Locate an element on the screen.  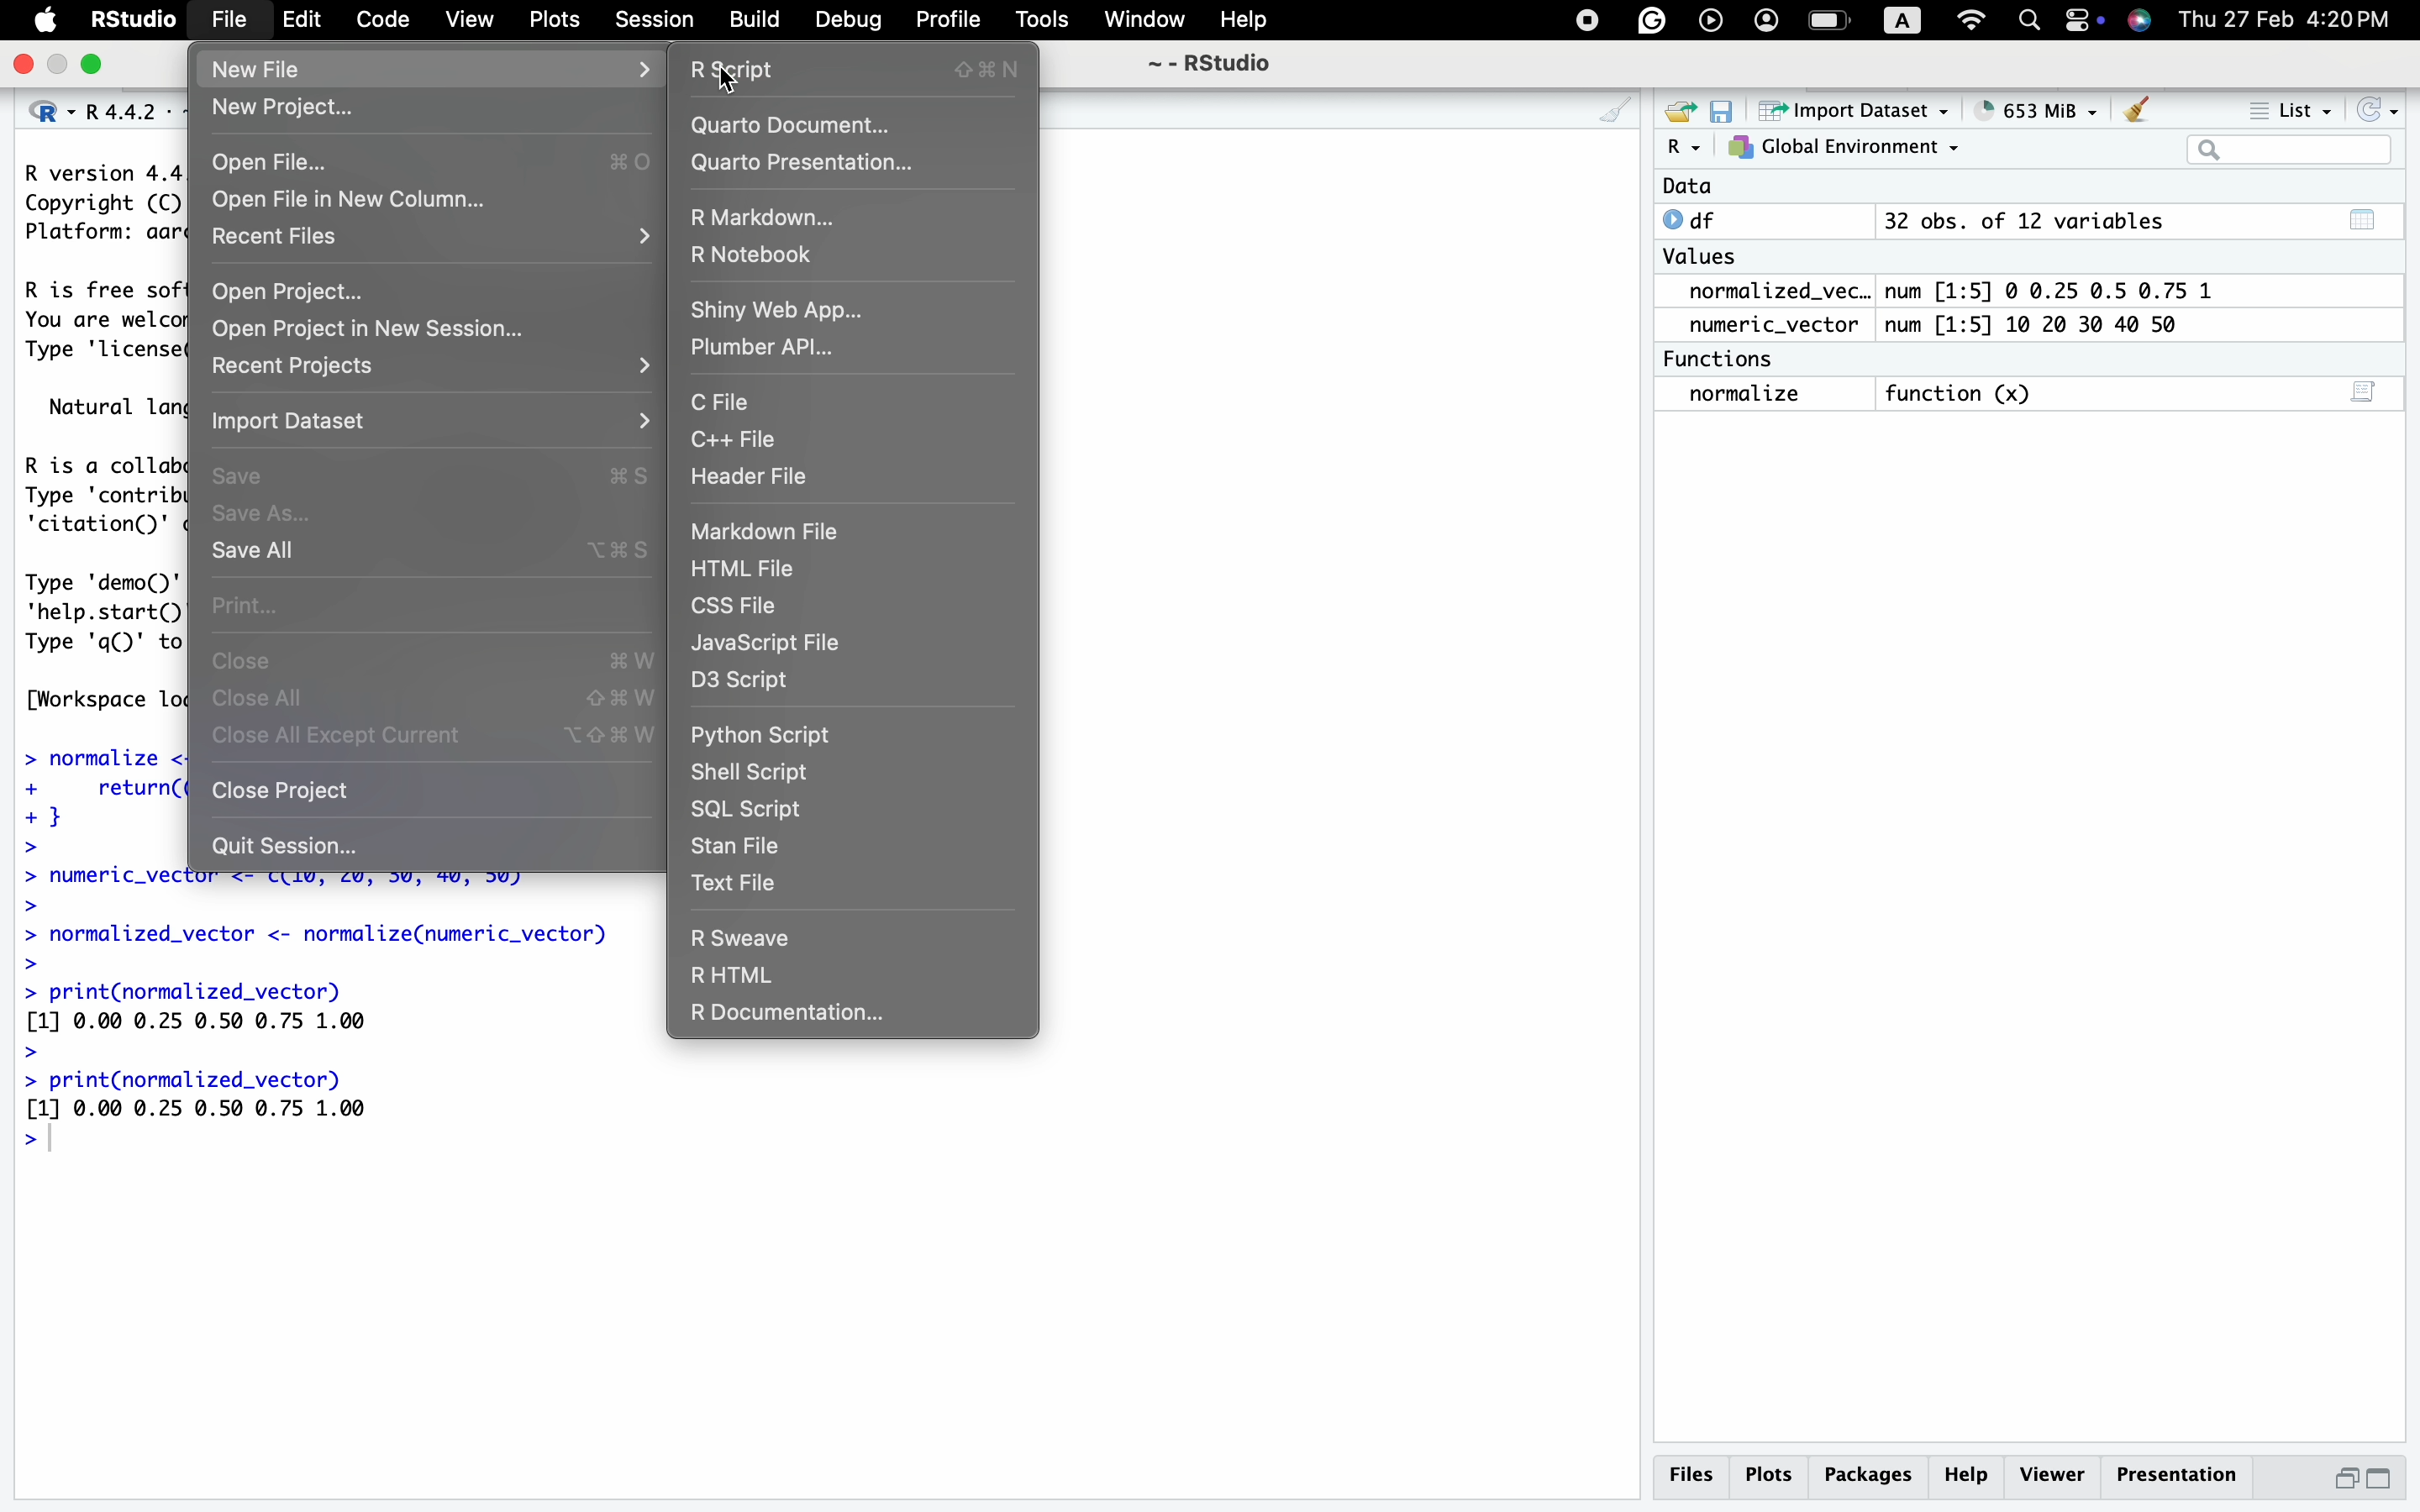
Open is located at coordinates (1676, 109).